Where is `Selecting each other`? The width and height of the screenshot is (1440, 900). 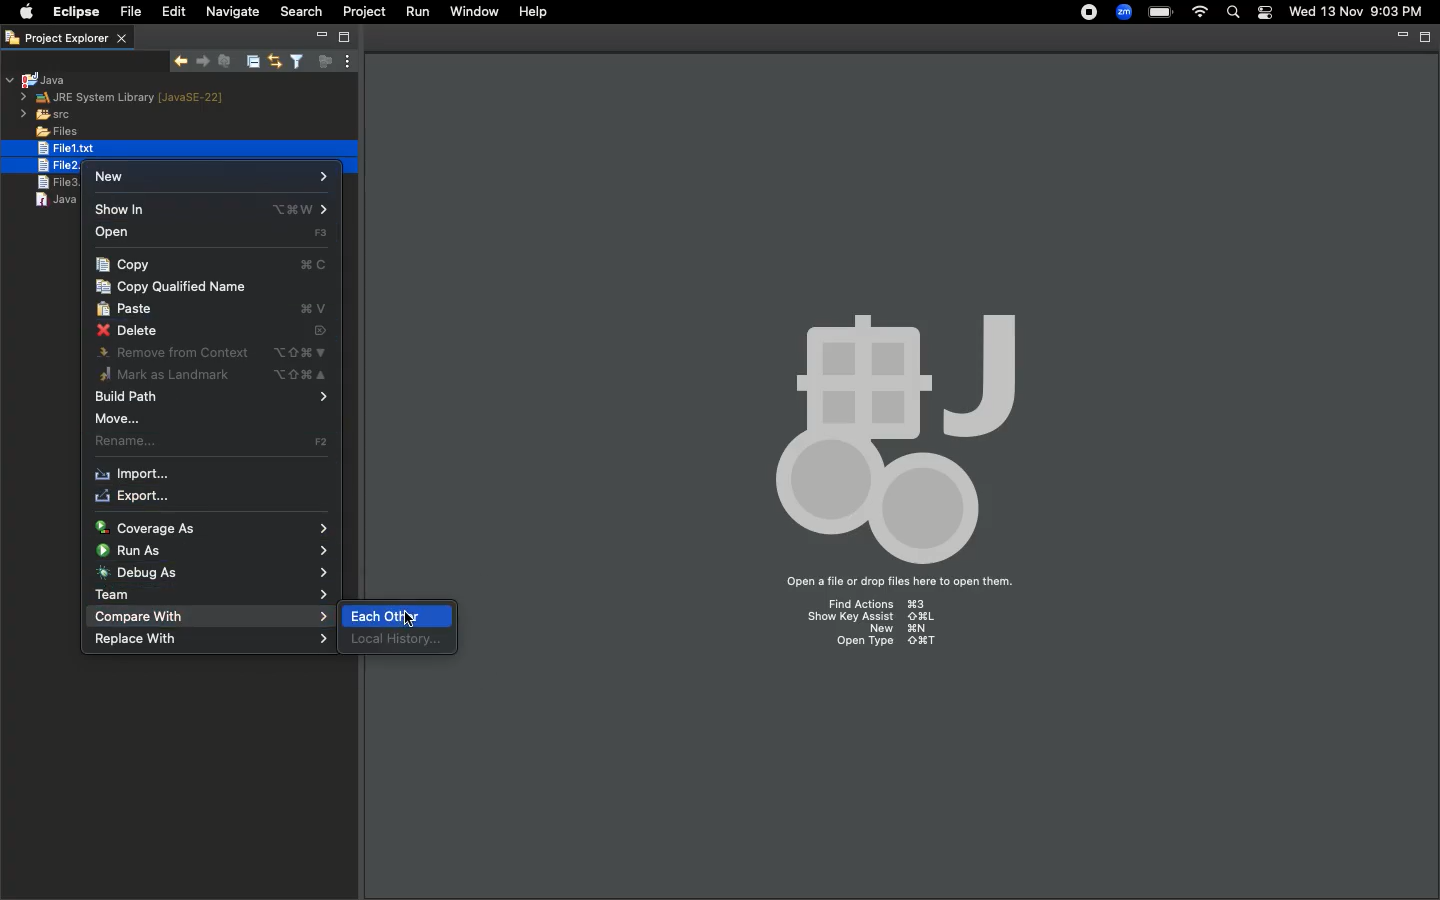
Selecting each other is located at coordinates (395, 616).